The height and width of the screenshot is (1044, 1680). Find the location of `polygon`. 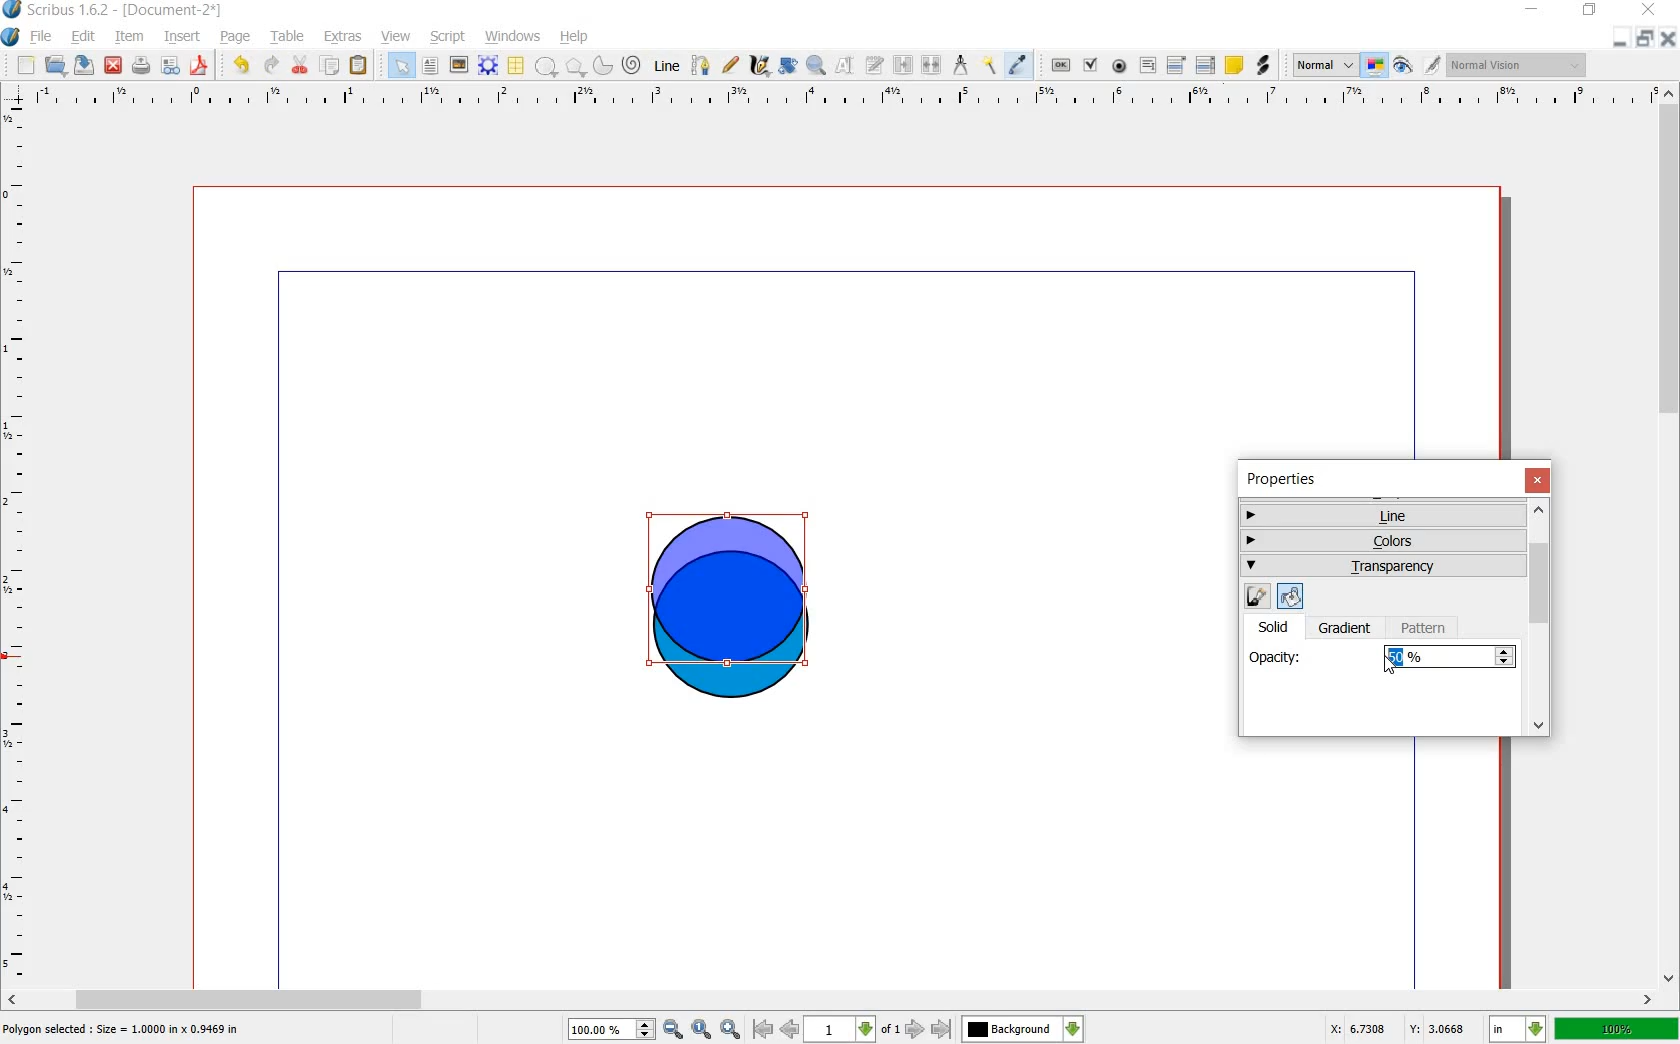

polygon is located at coordinates (574, 67).